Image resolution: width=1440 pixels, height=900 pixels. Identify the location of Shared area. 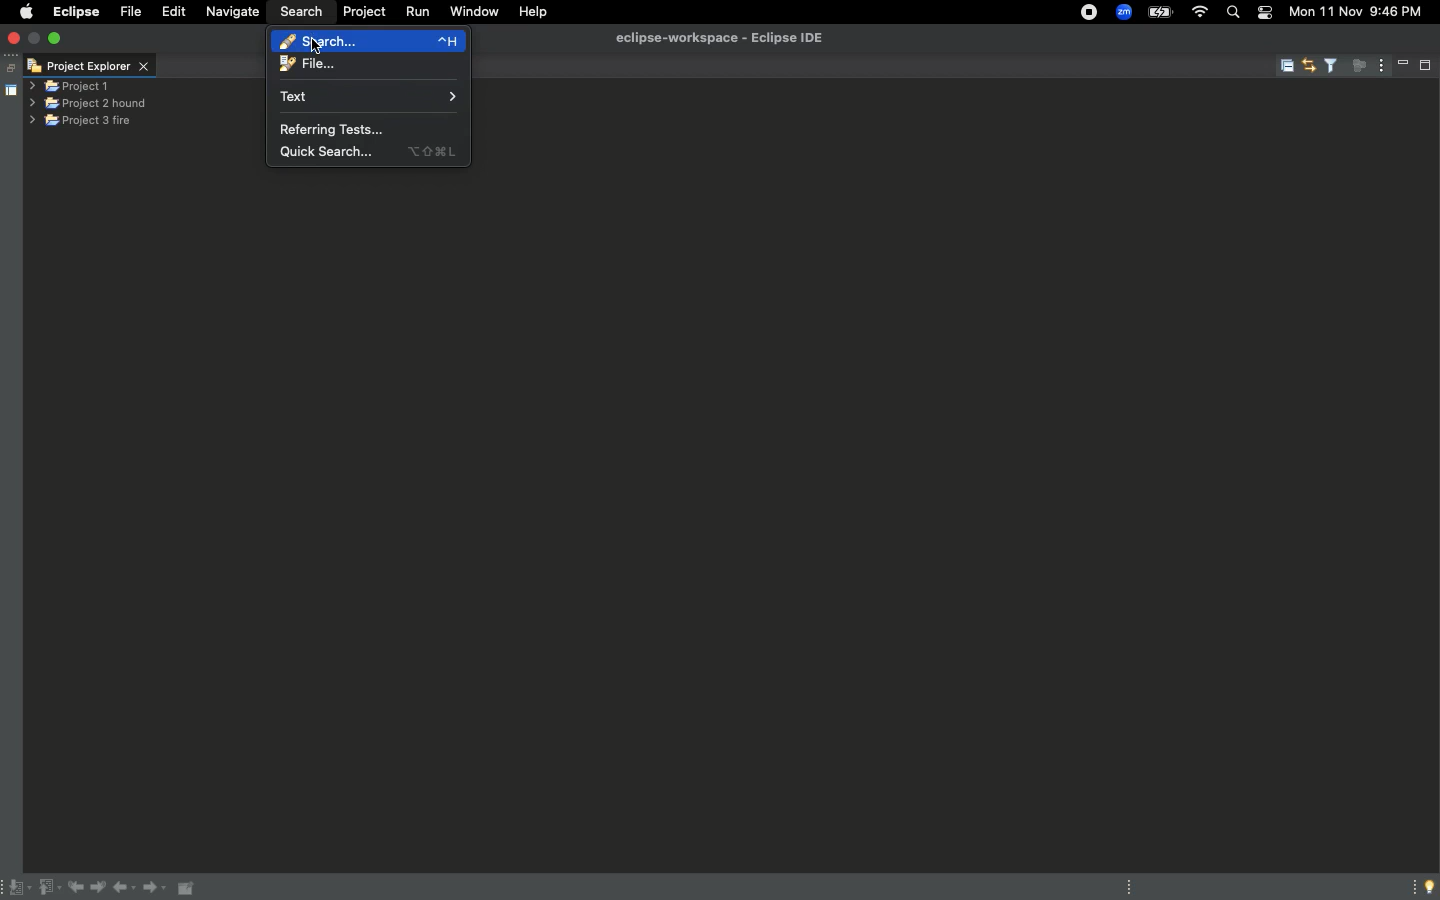
(8, 89).